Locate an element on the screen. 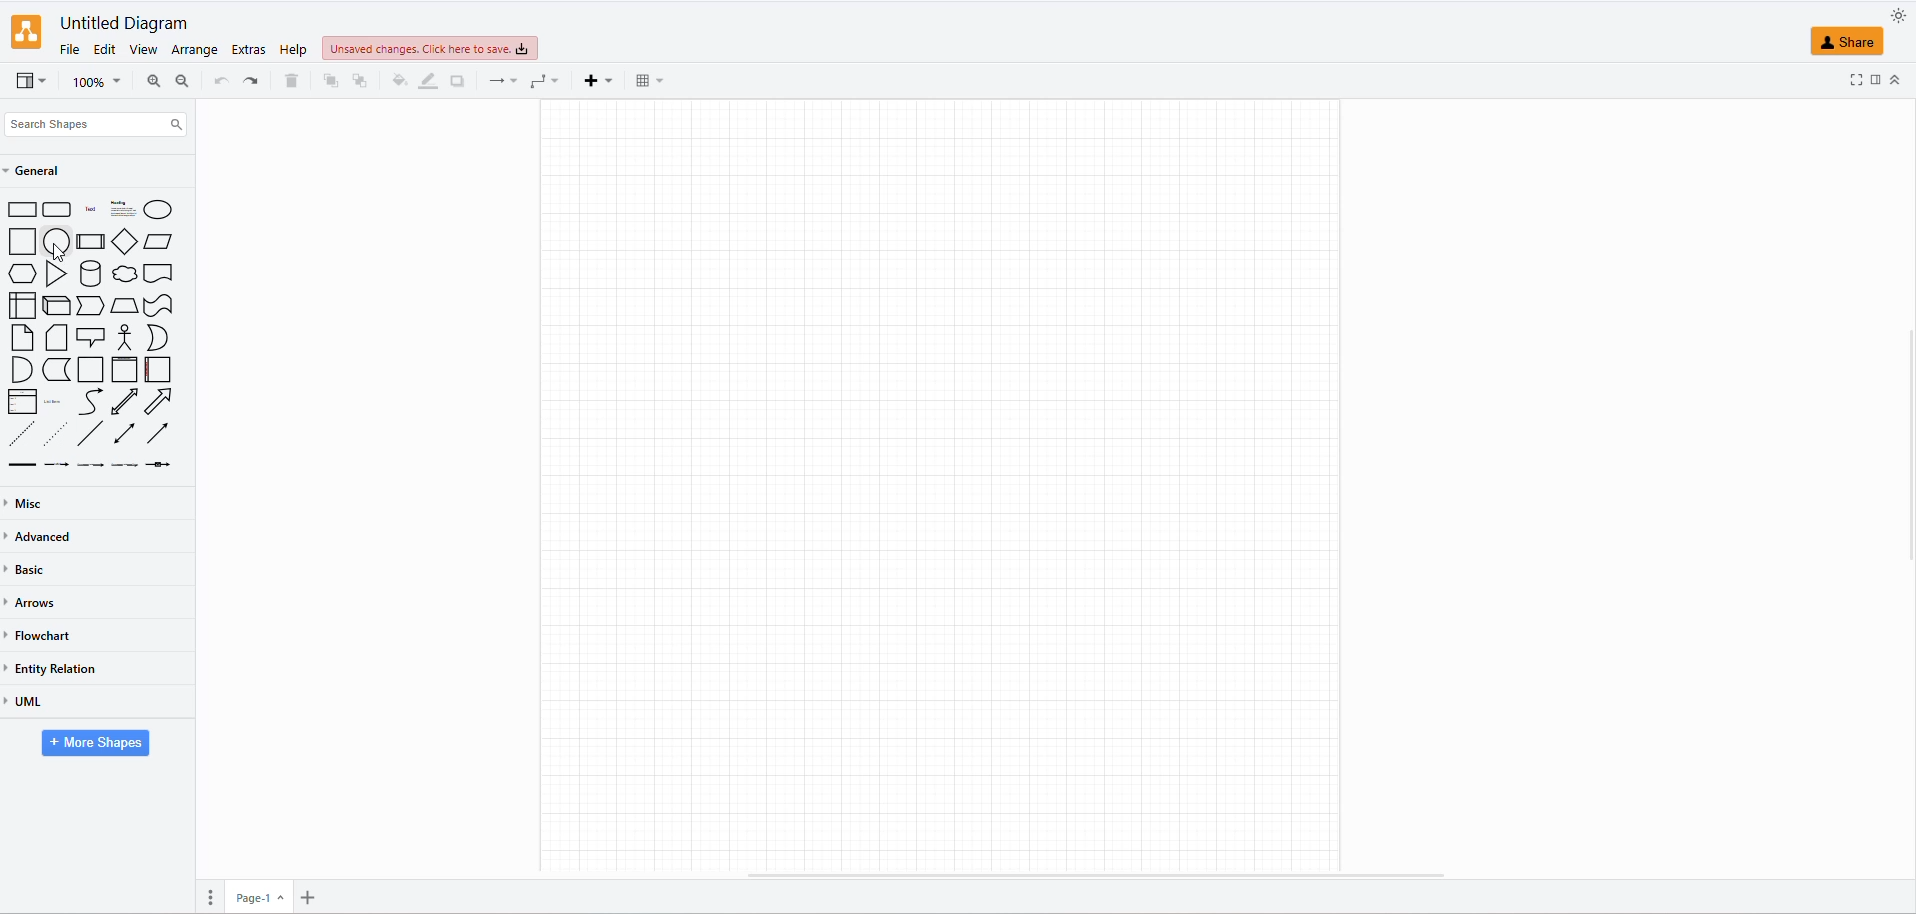 The width and height of the screenshot is (1916, 914). TRAPEZOID is located at coordinates (126, 306).